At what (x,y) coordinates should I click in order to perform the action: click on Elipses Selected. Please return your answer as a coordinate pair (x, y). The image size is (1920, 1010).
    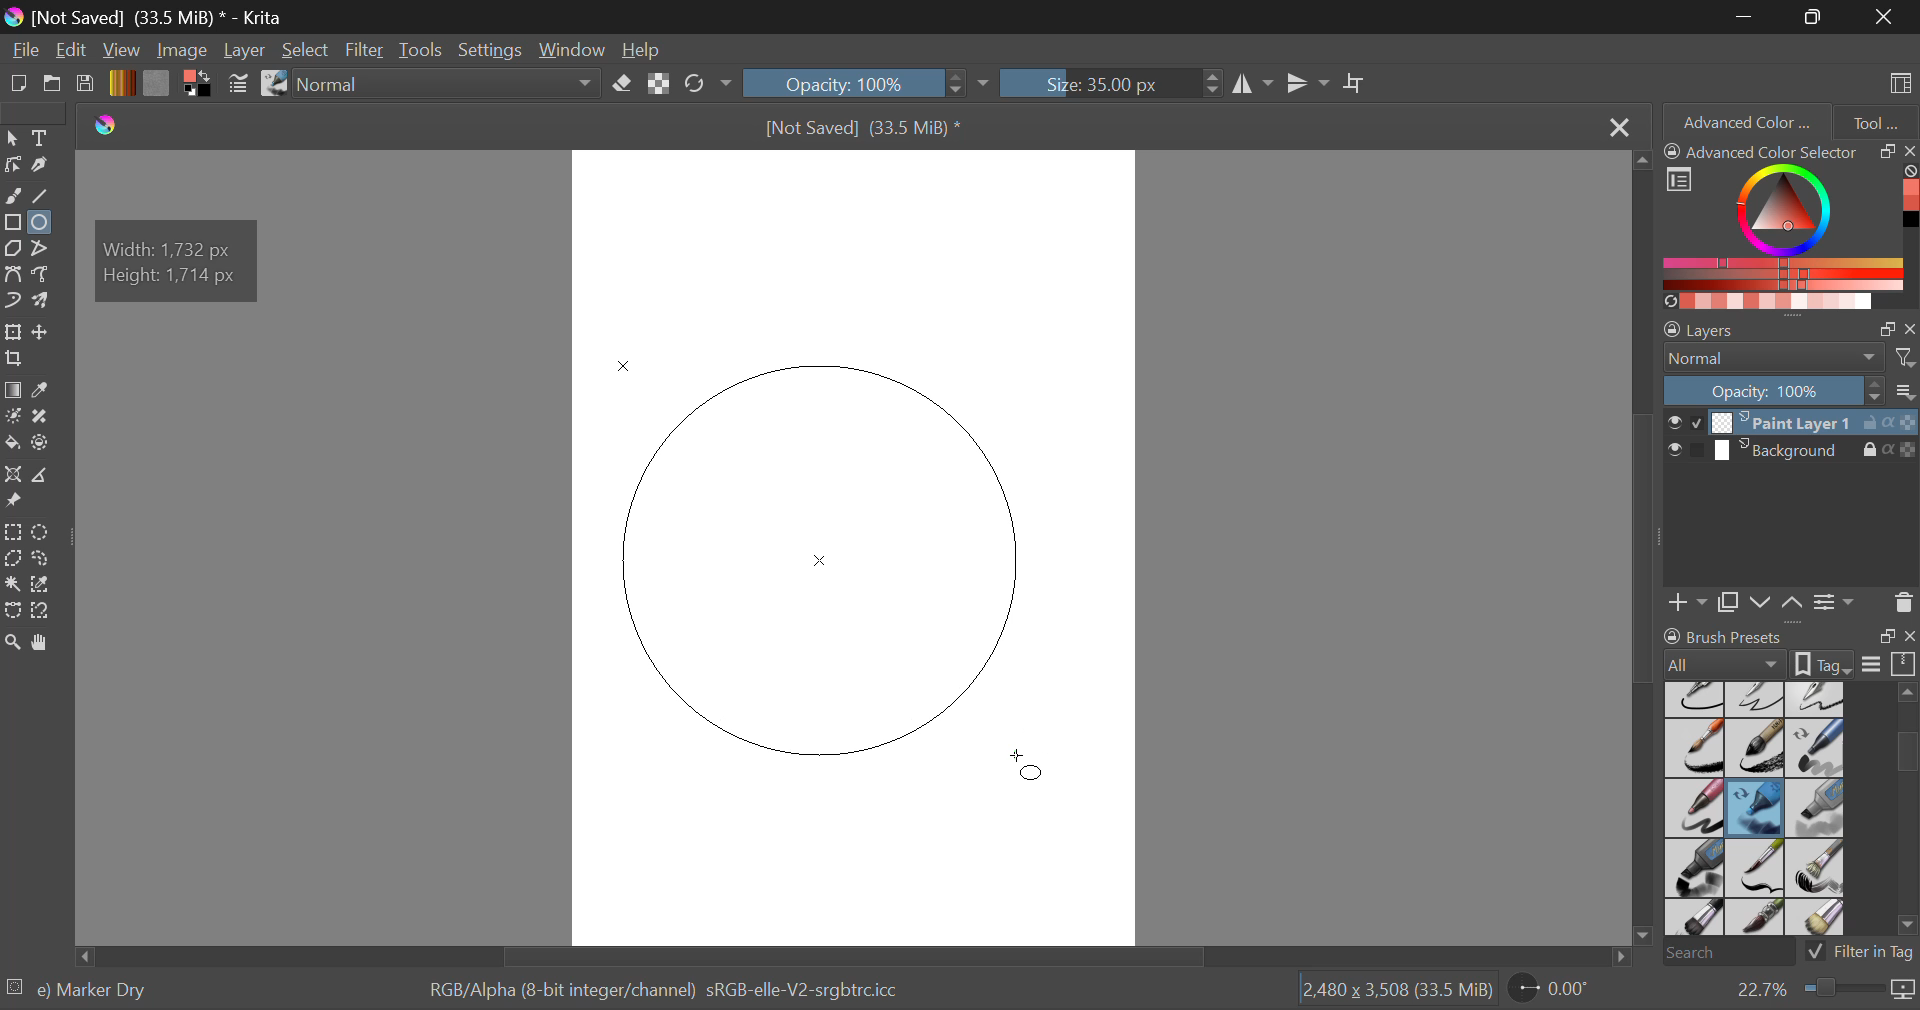
    Looking at the image, I should click on (44, 221).